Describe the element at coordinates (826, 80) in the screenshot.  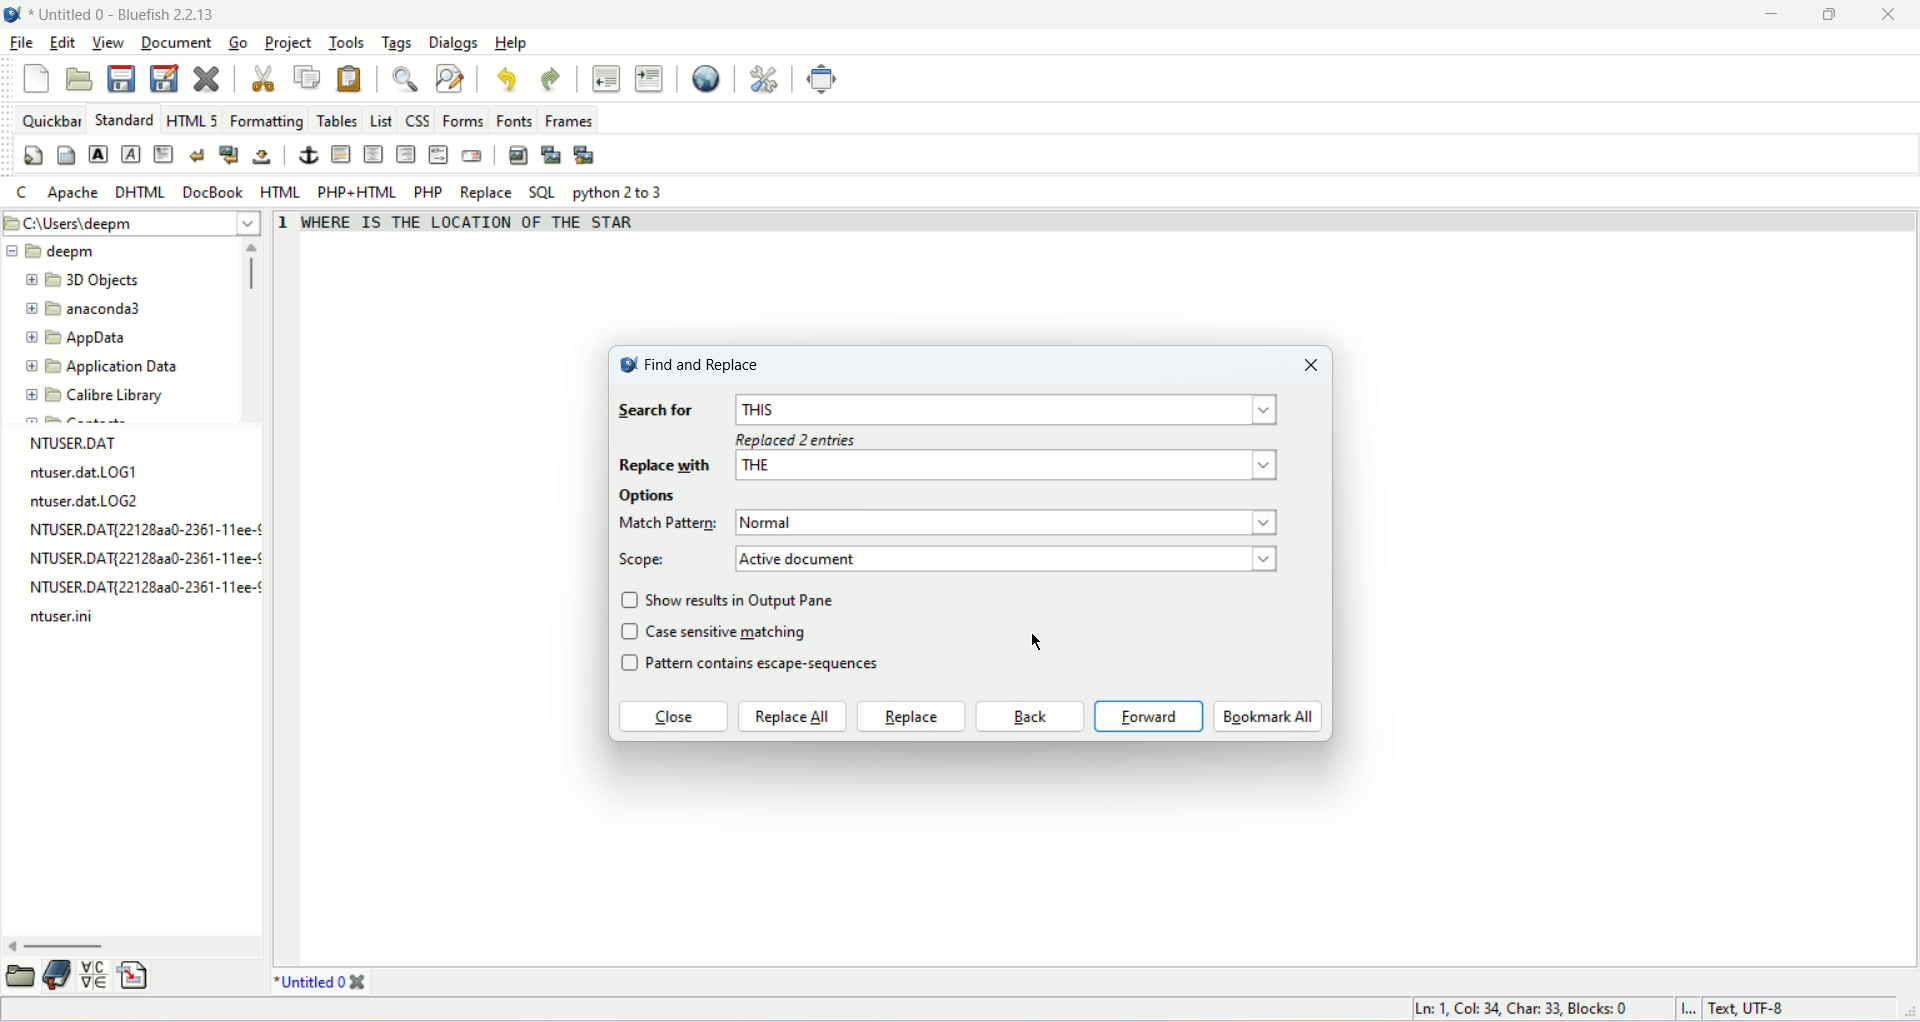
I see `fullscreen` at that location.